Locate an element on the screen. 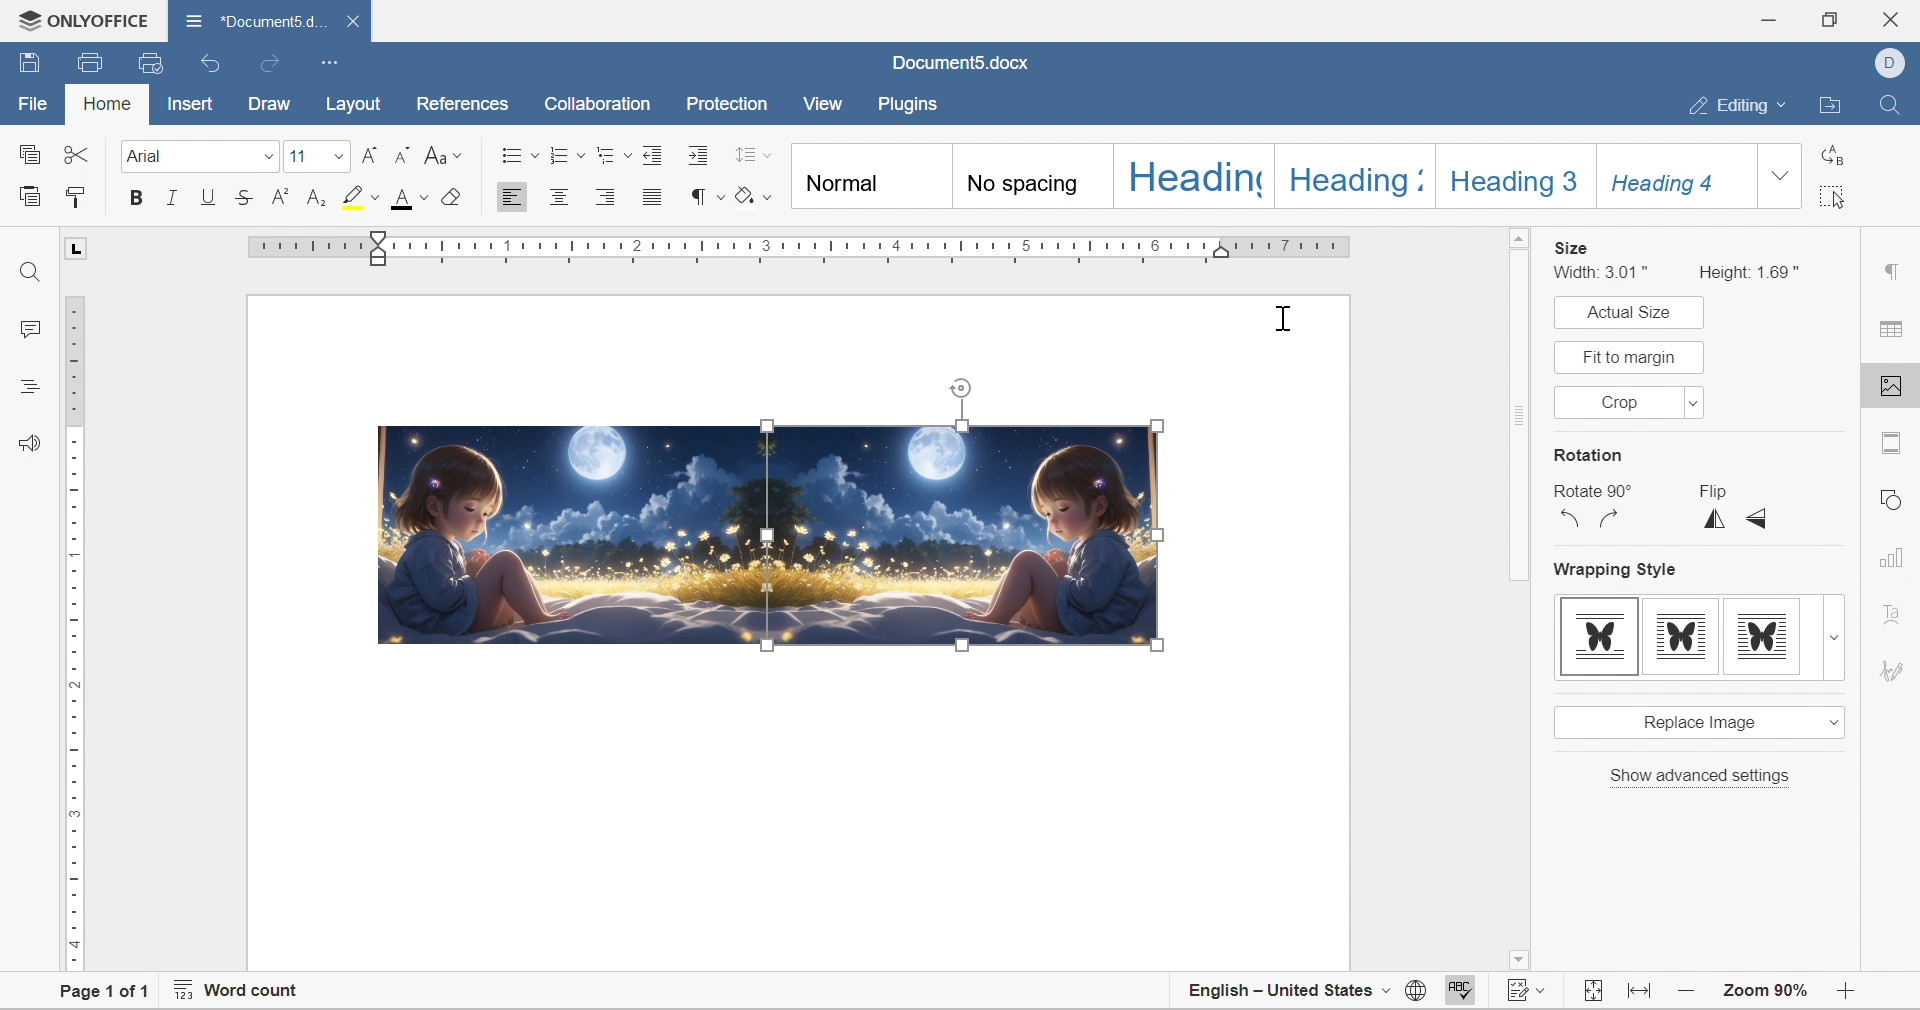 This screenshot has height=1010, width=1920. collaboration is located at coordinates (601, 106).